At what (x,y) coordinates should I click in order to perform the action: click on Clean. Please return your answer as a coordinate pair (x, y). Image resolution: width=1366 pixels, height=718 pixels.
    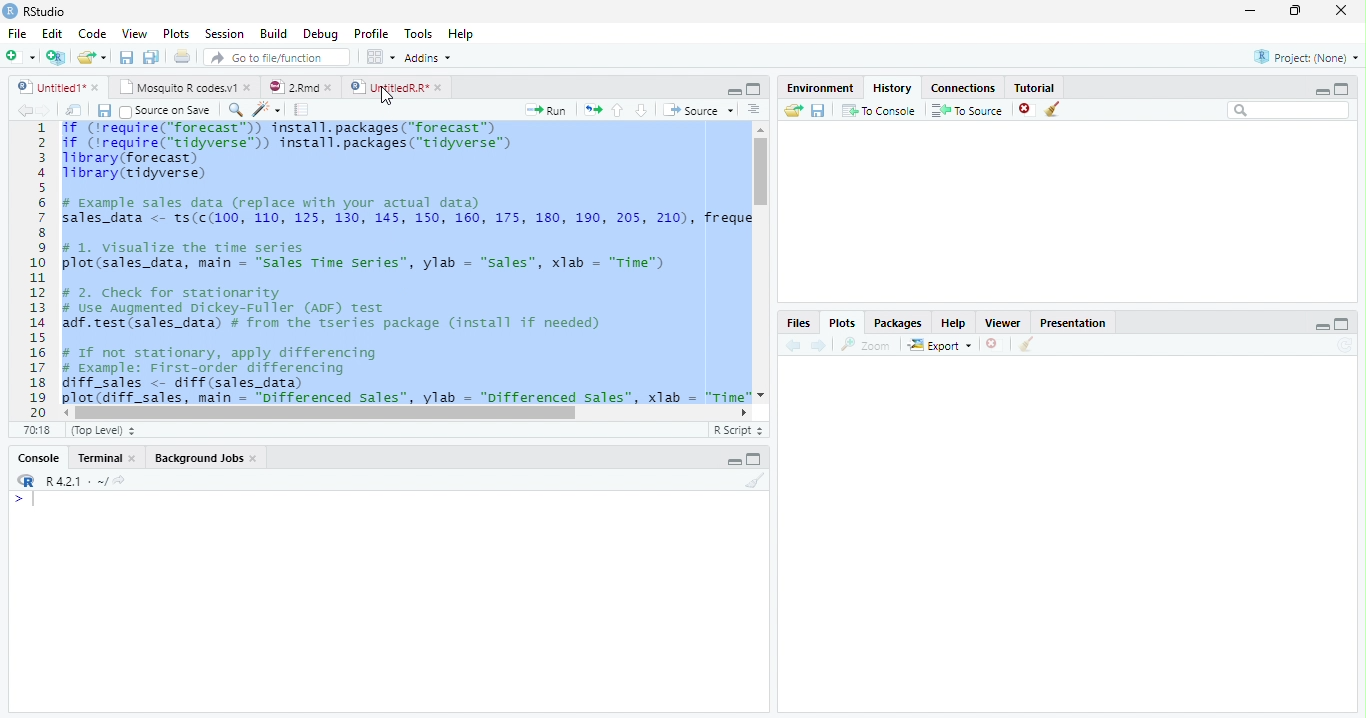
    Looking at the image, I should click on (1026, 345).